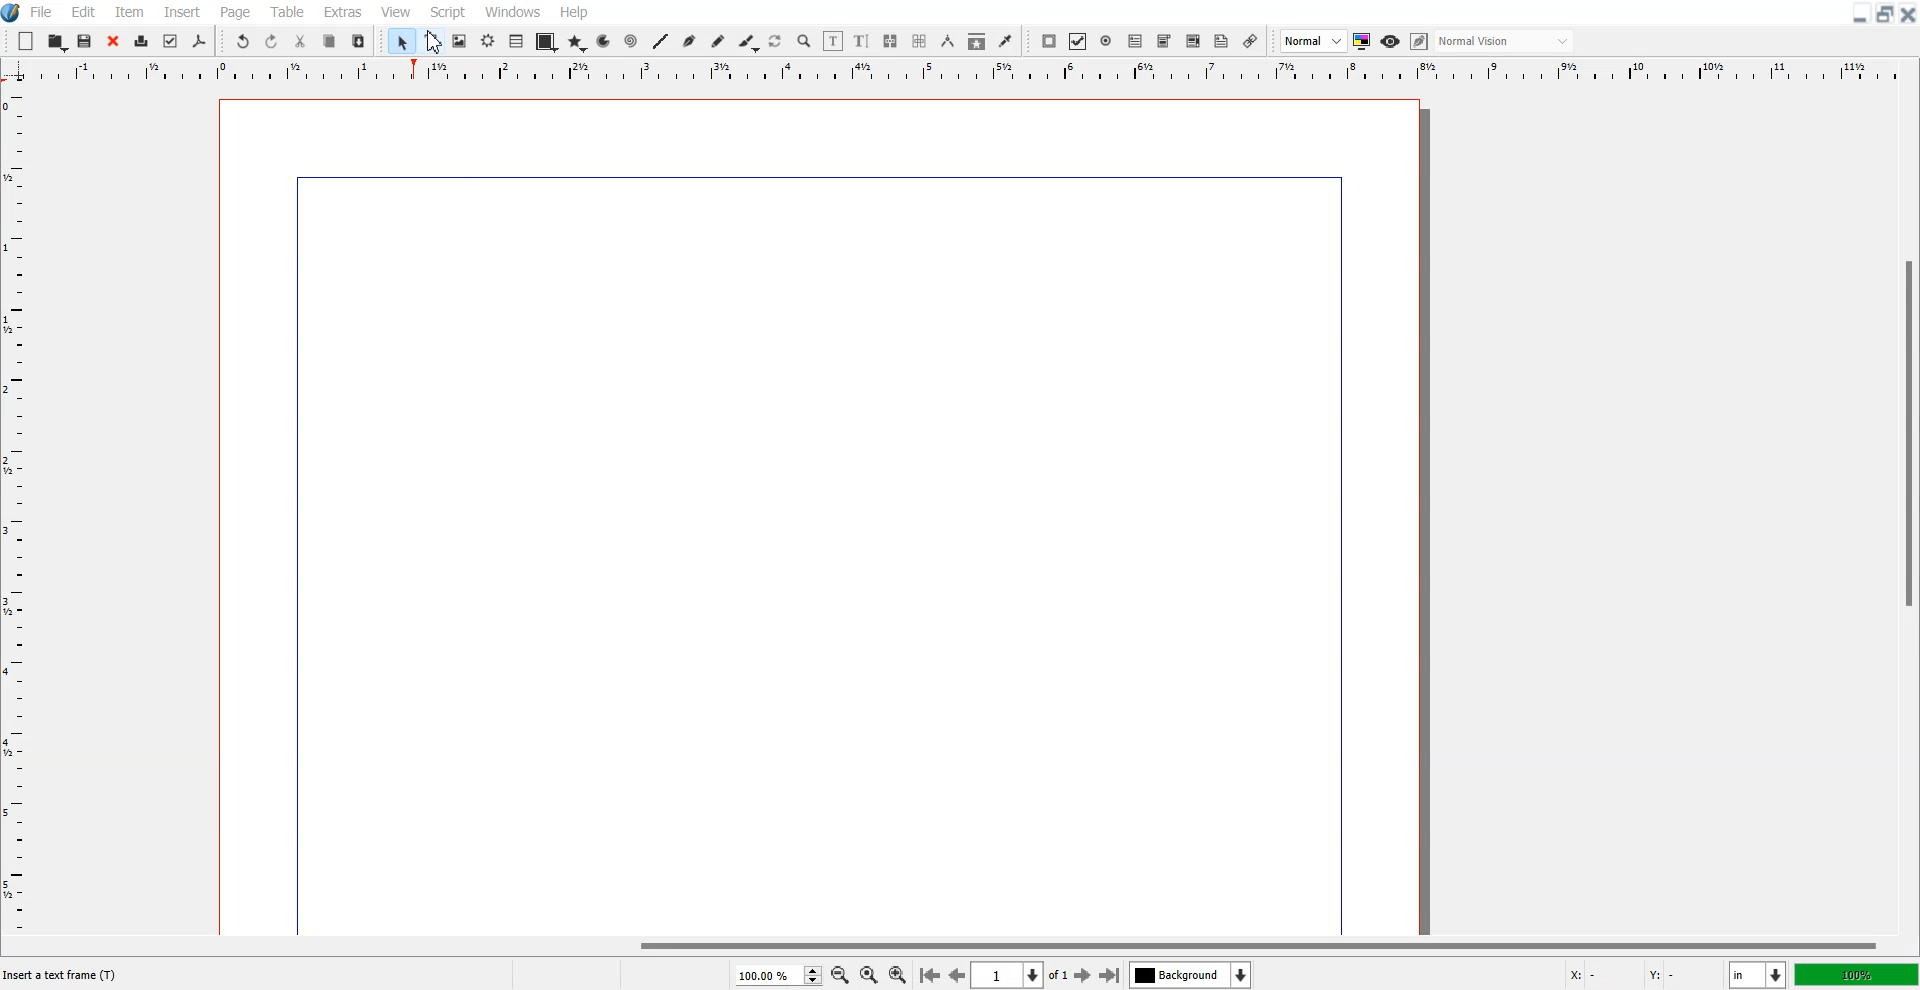 This screenshot has width=1920, height=990. Describe the element at coordinates (1638, 976) in the screenshot. I see `X, Y Co-ordinate` at that location.